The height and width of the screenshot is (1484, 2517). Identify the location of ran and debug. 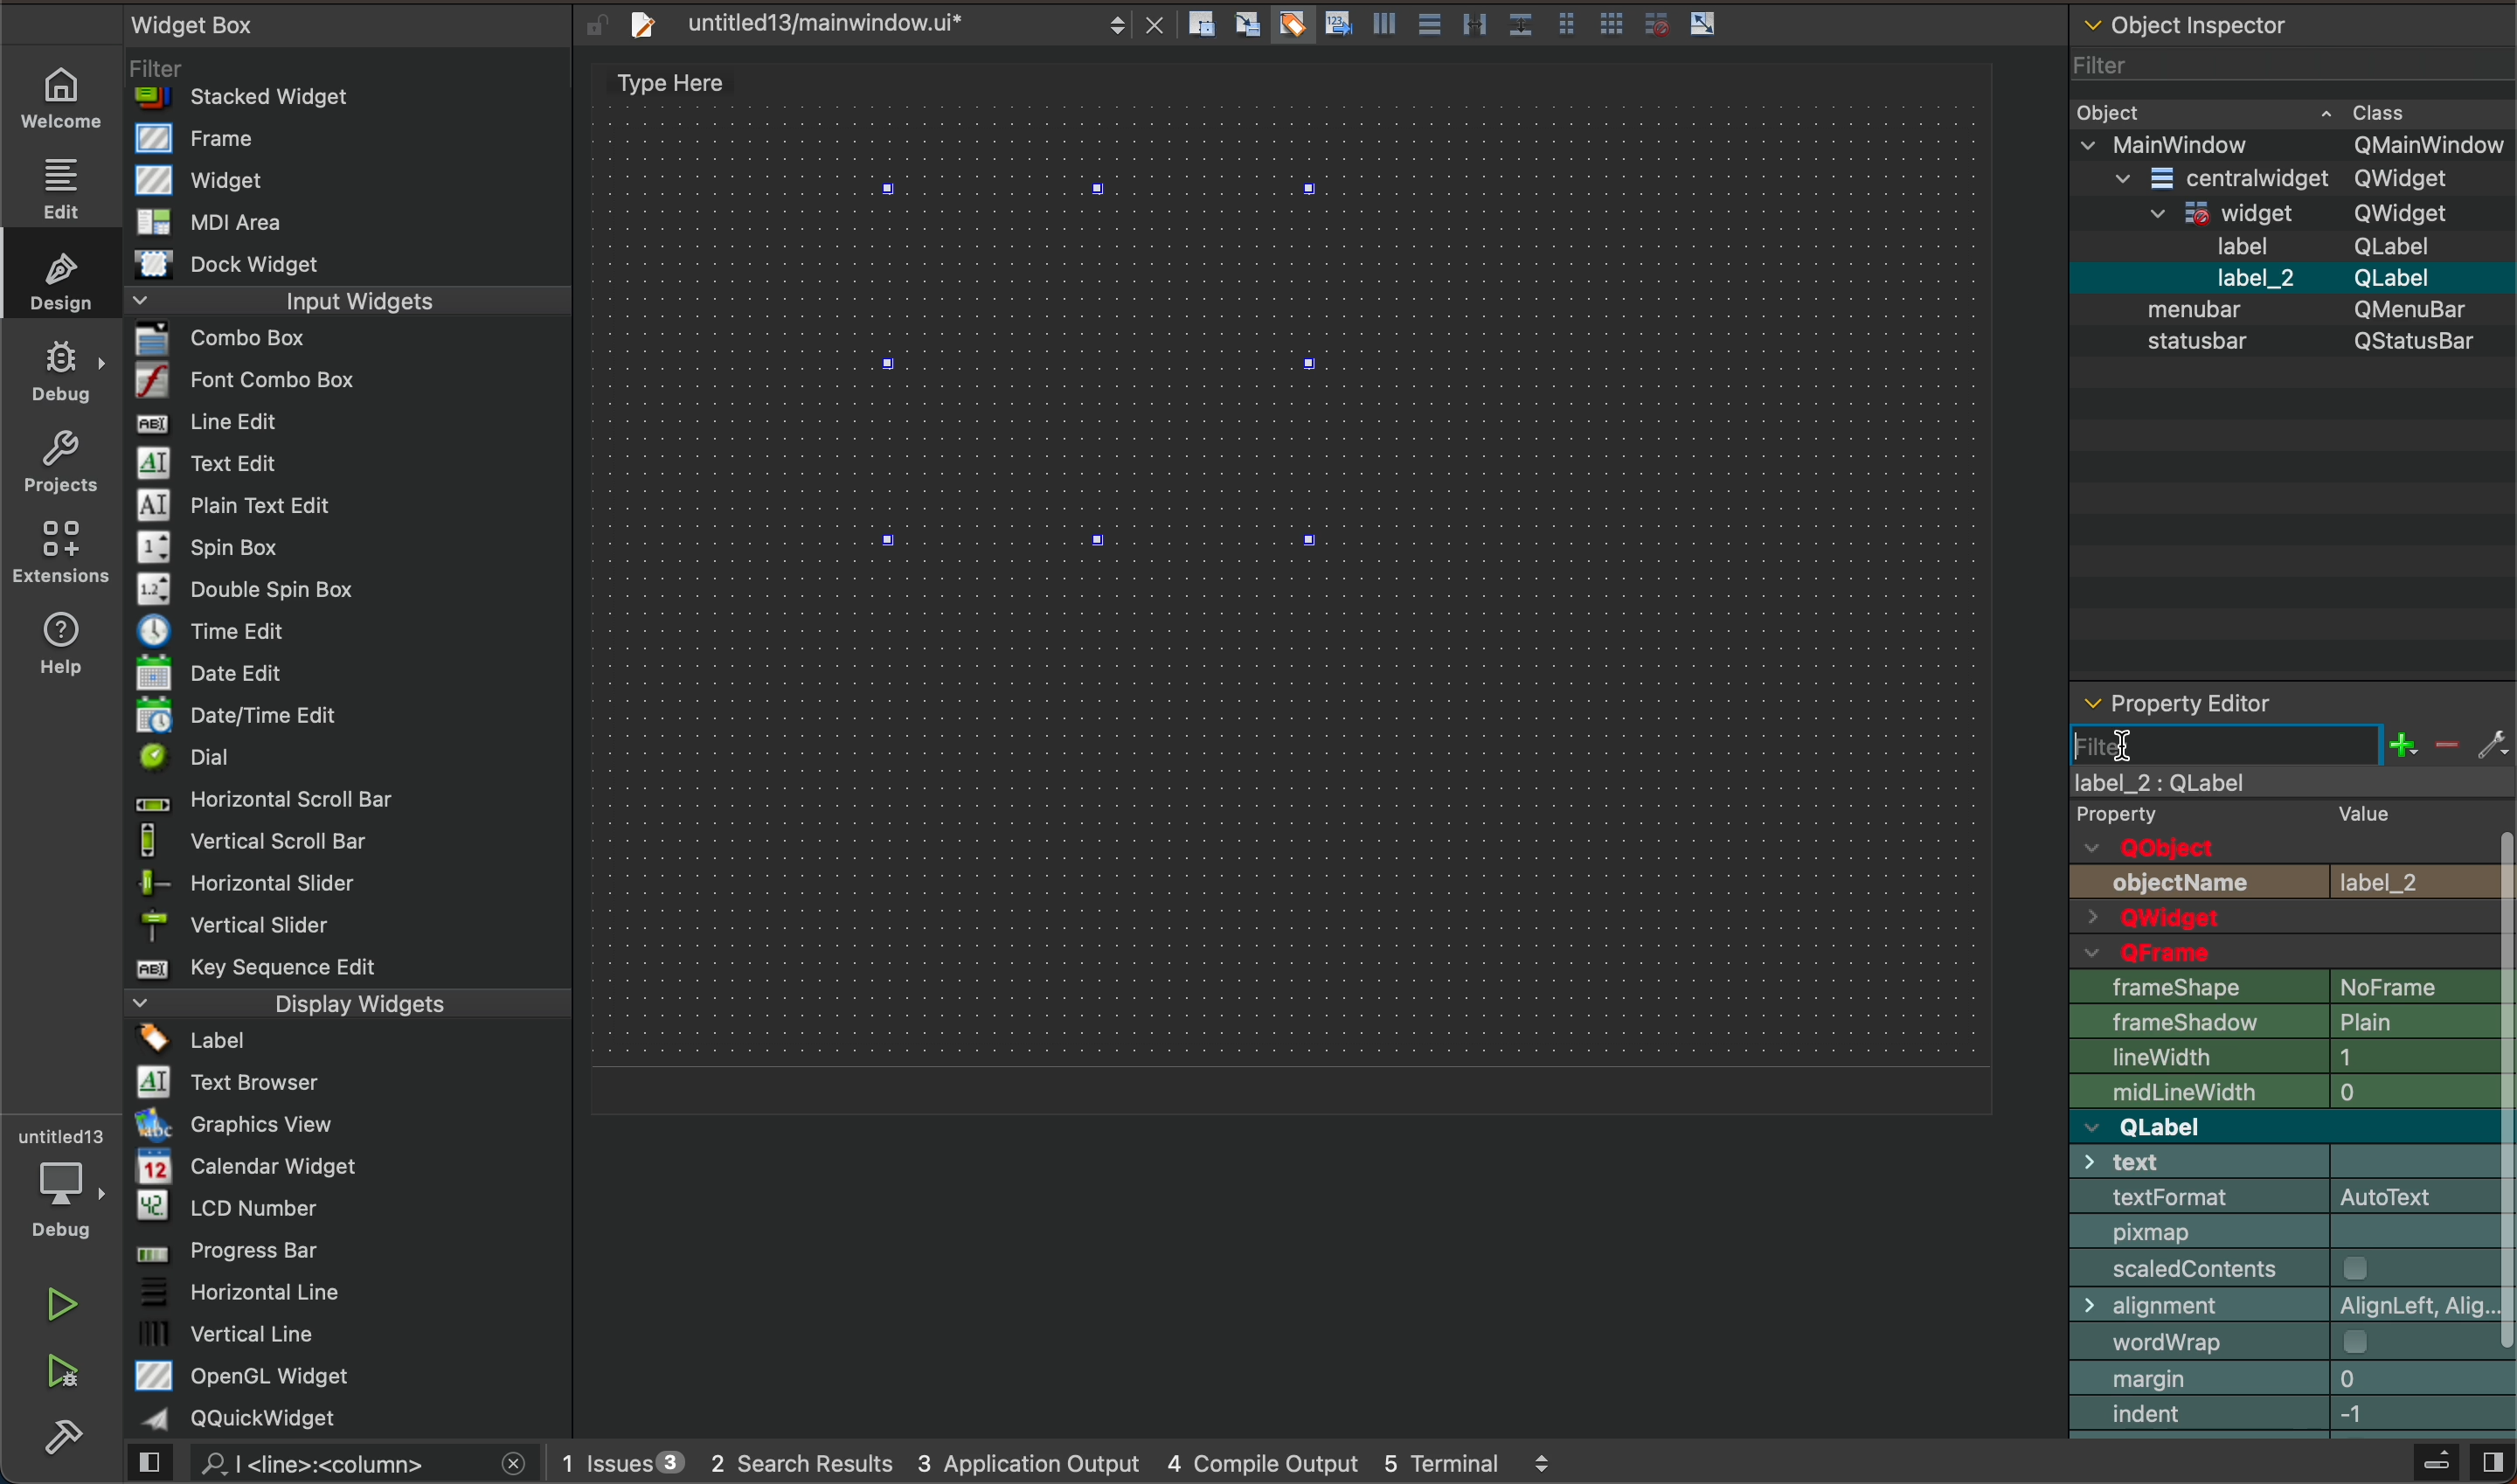
(76, 1375).